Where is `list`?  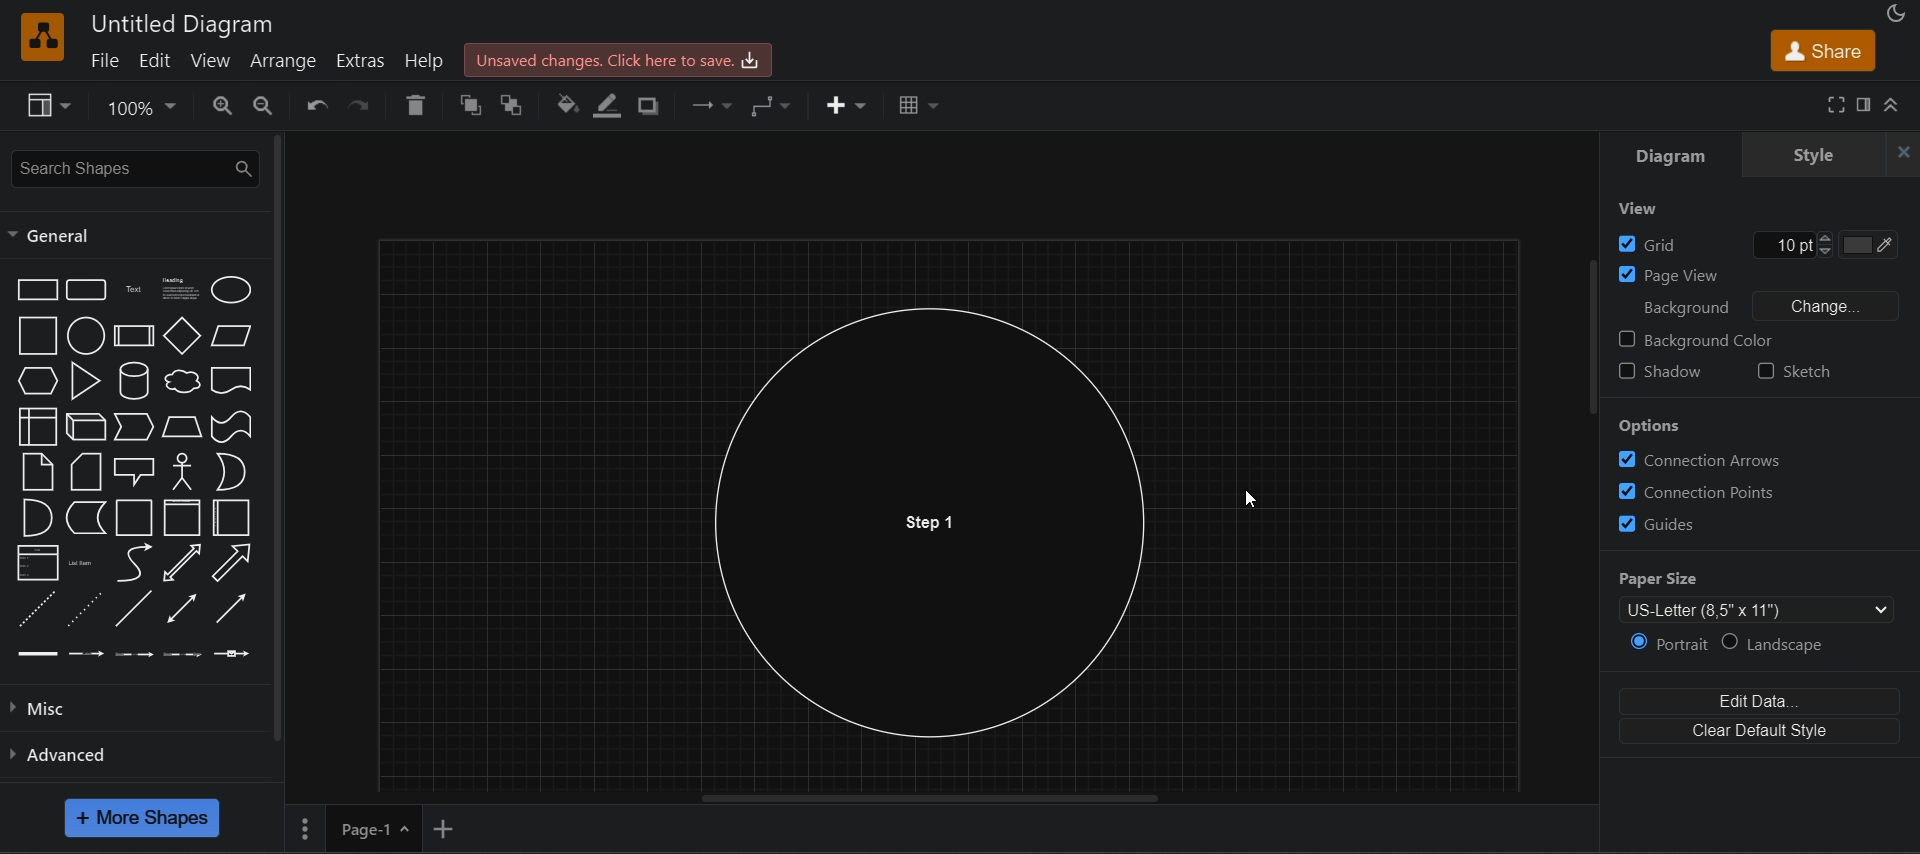
list is located at coordinates (36, 561).